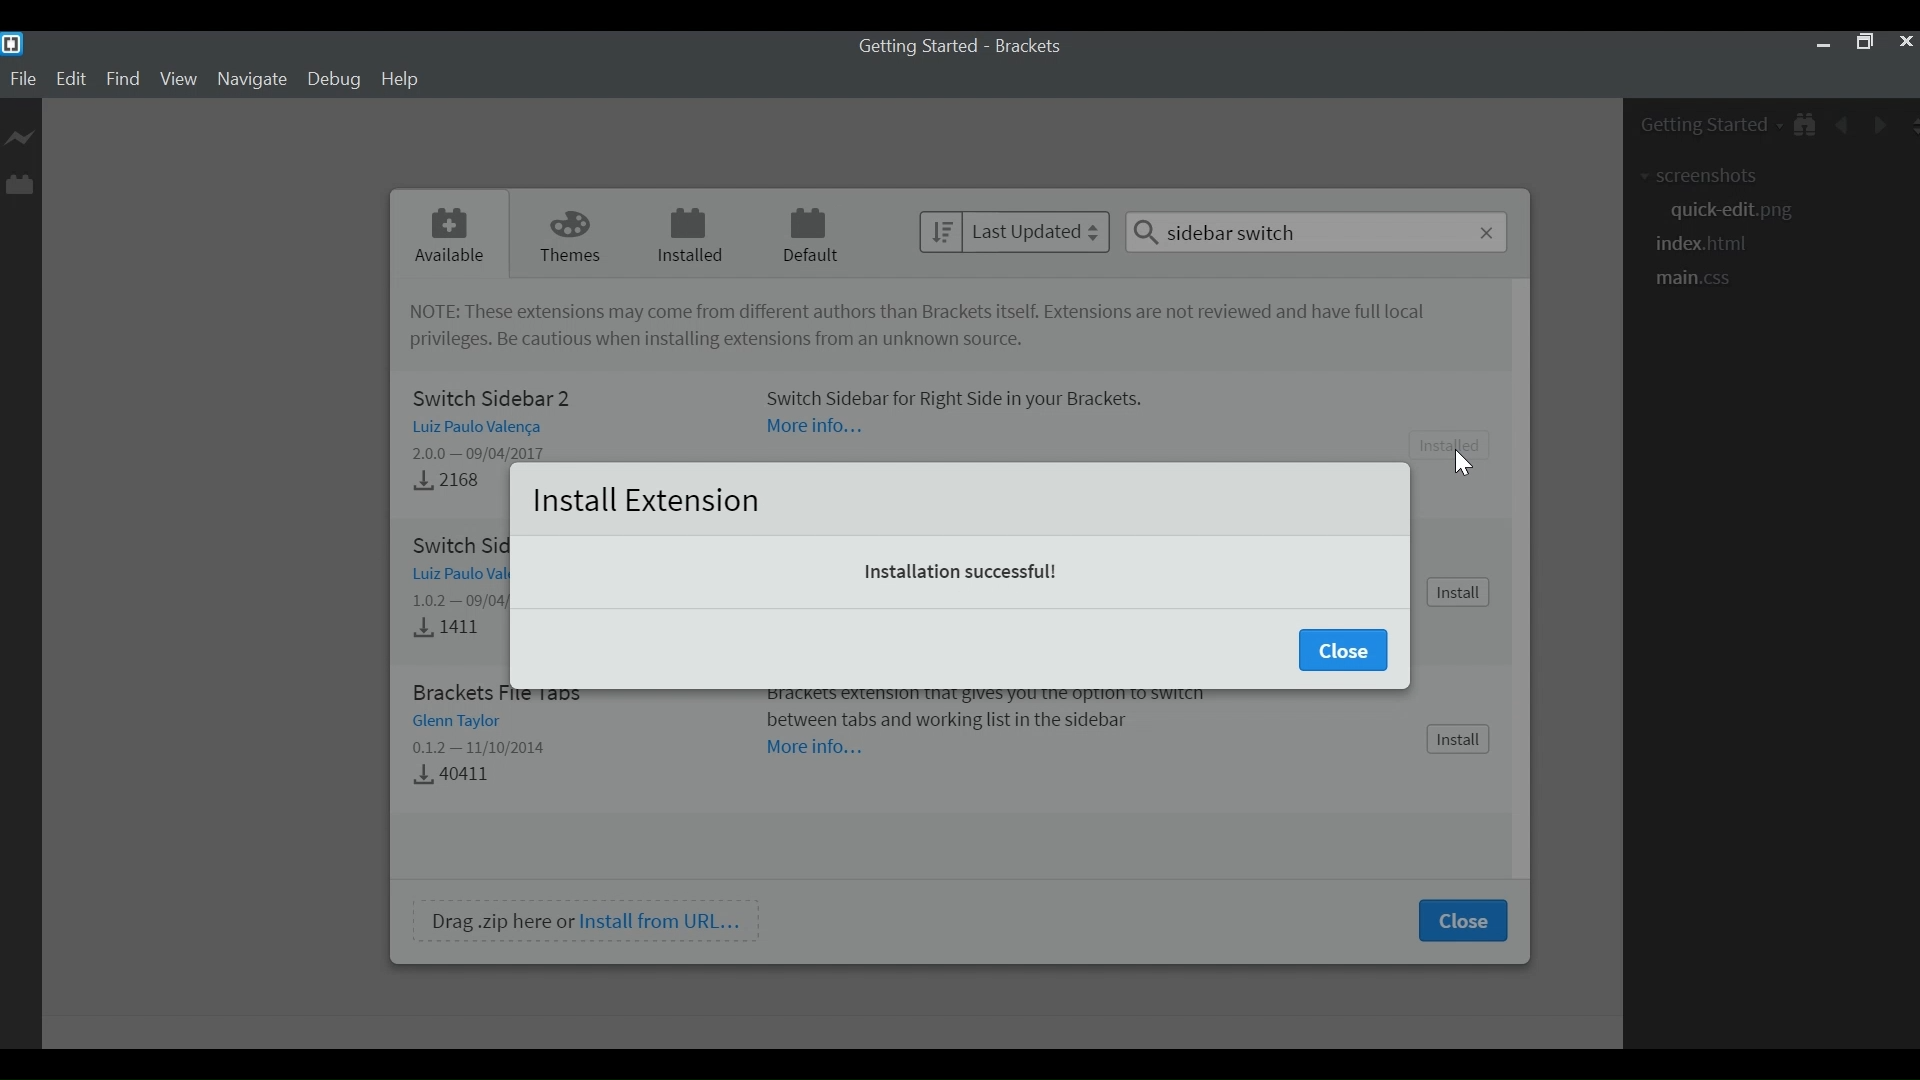 Image resolution: width=1920 pixels, height=1080 pixels. Describe the element at coordinates (403, 79) in the screenshot. I see `Help` at that location.